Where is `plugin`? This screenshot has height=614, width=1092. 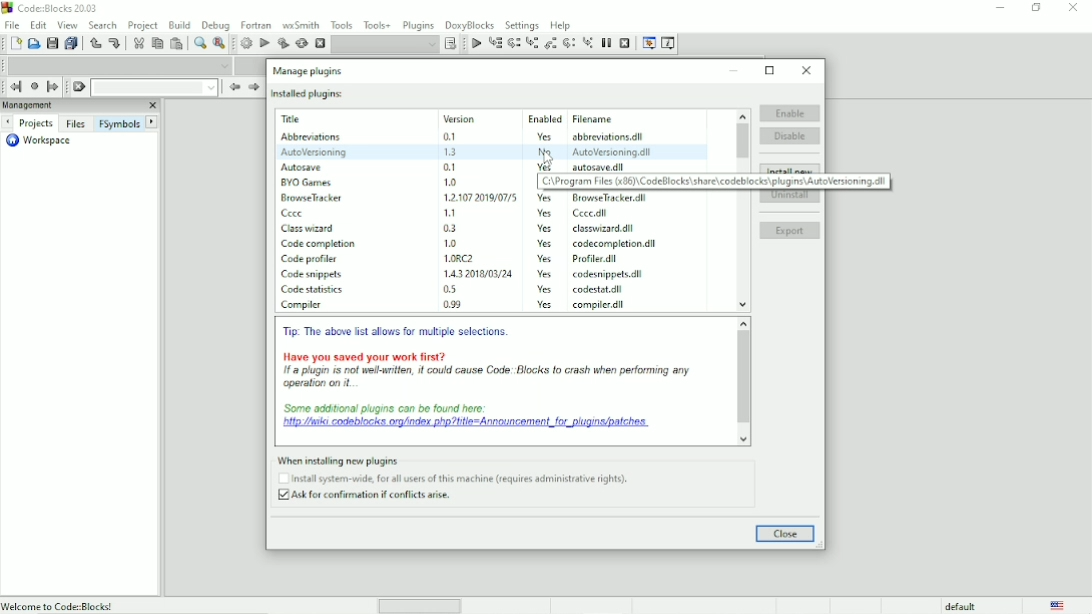
plugin is located at coordinates (303, 304).